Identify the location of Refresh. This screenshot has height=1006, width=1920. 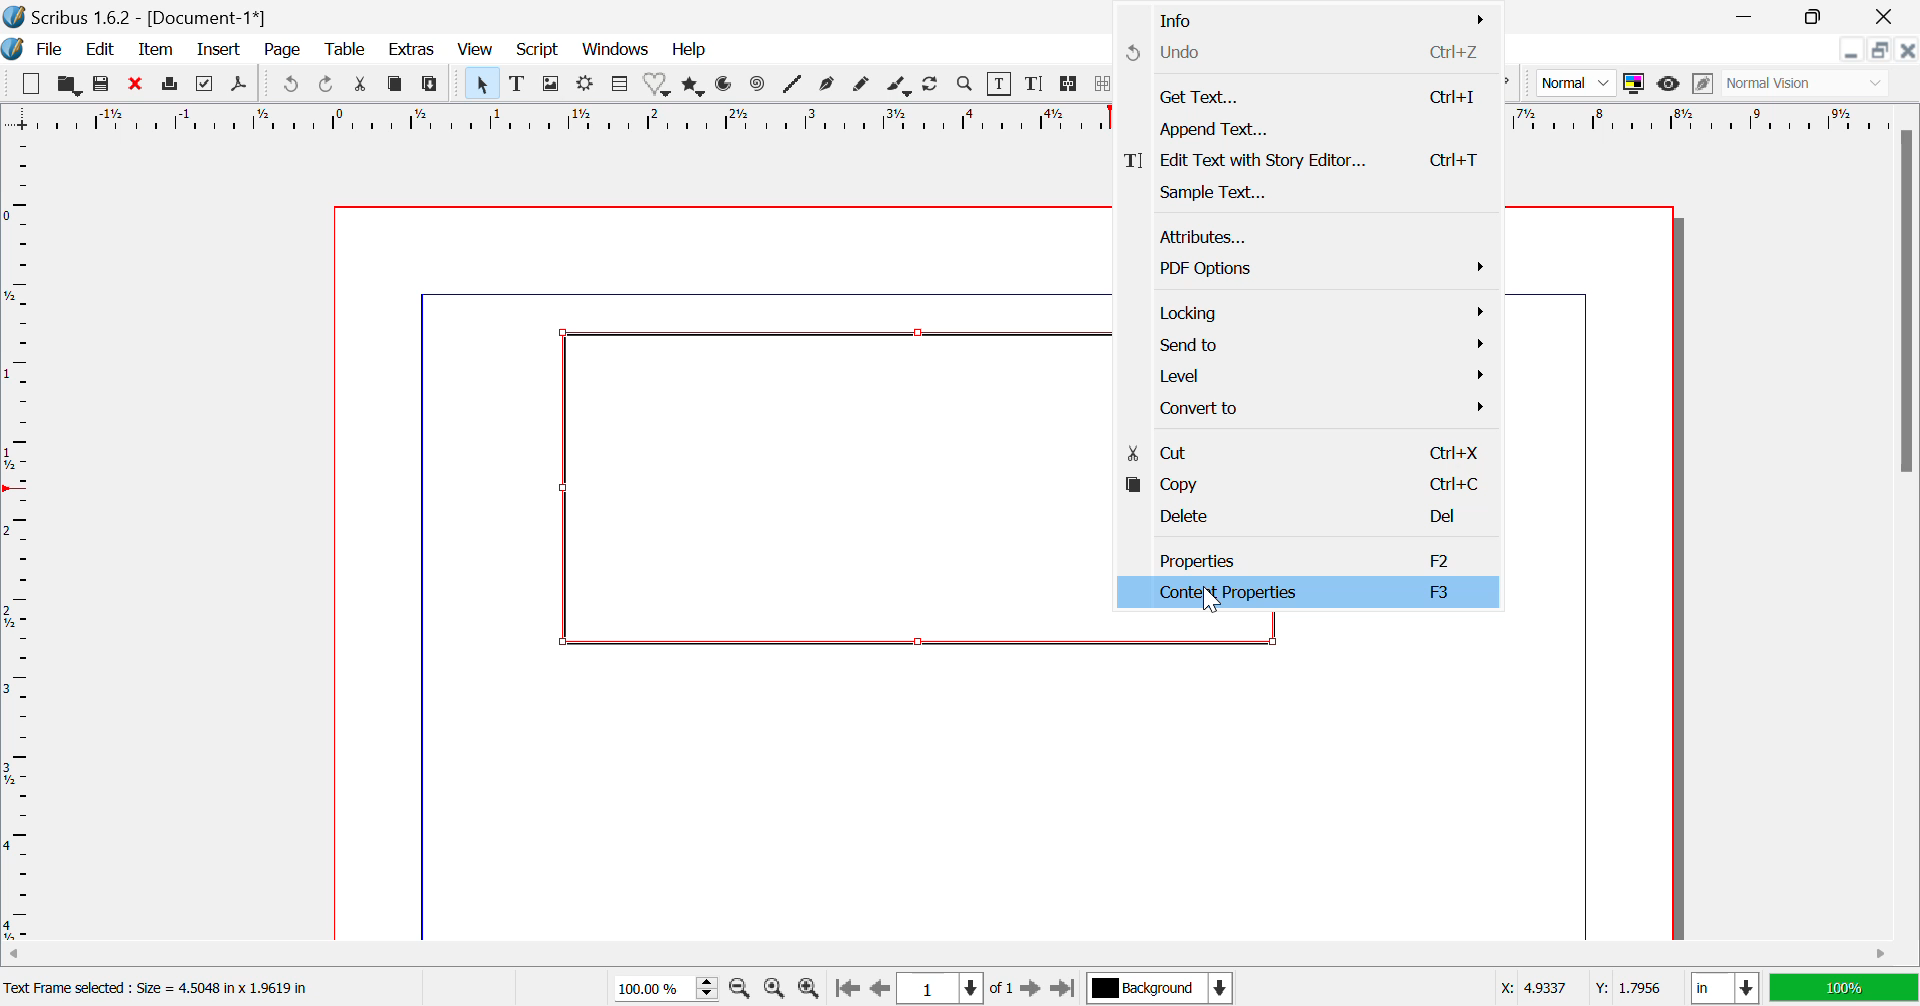
(934, 86).